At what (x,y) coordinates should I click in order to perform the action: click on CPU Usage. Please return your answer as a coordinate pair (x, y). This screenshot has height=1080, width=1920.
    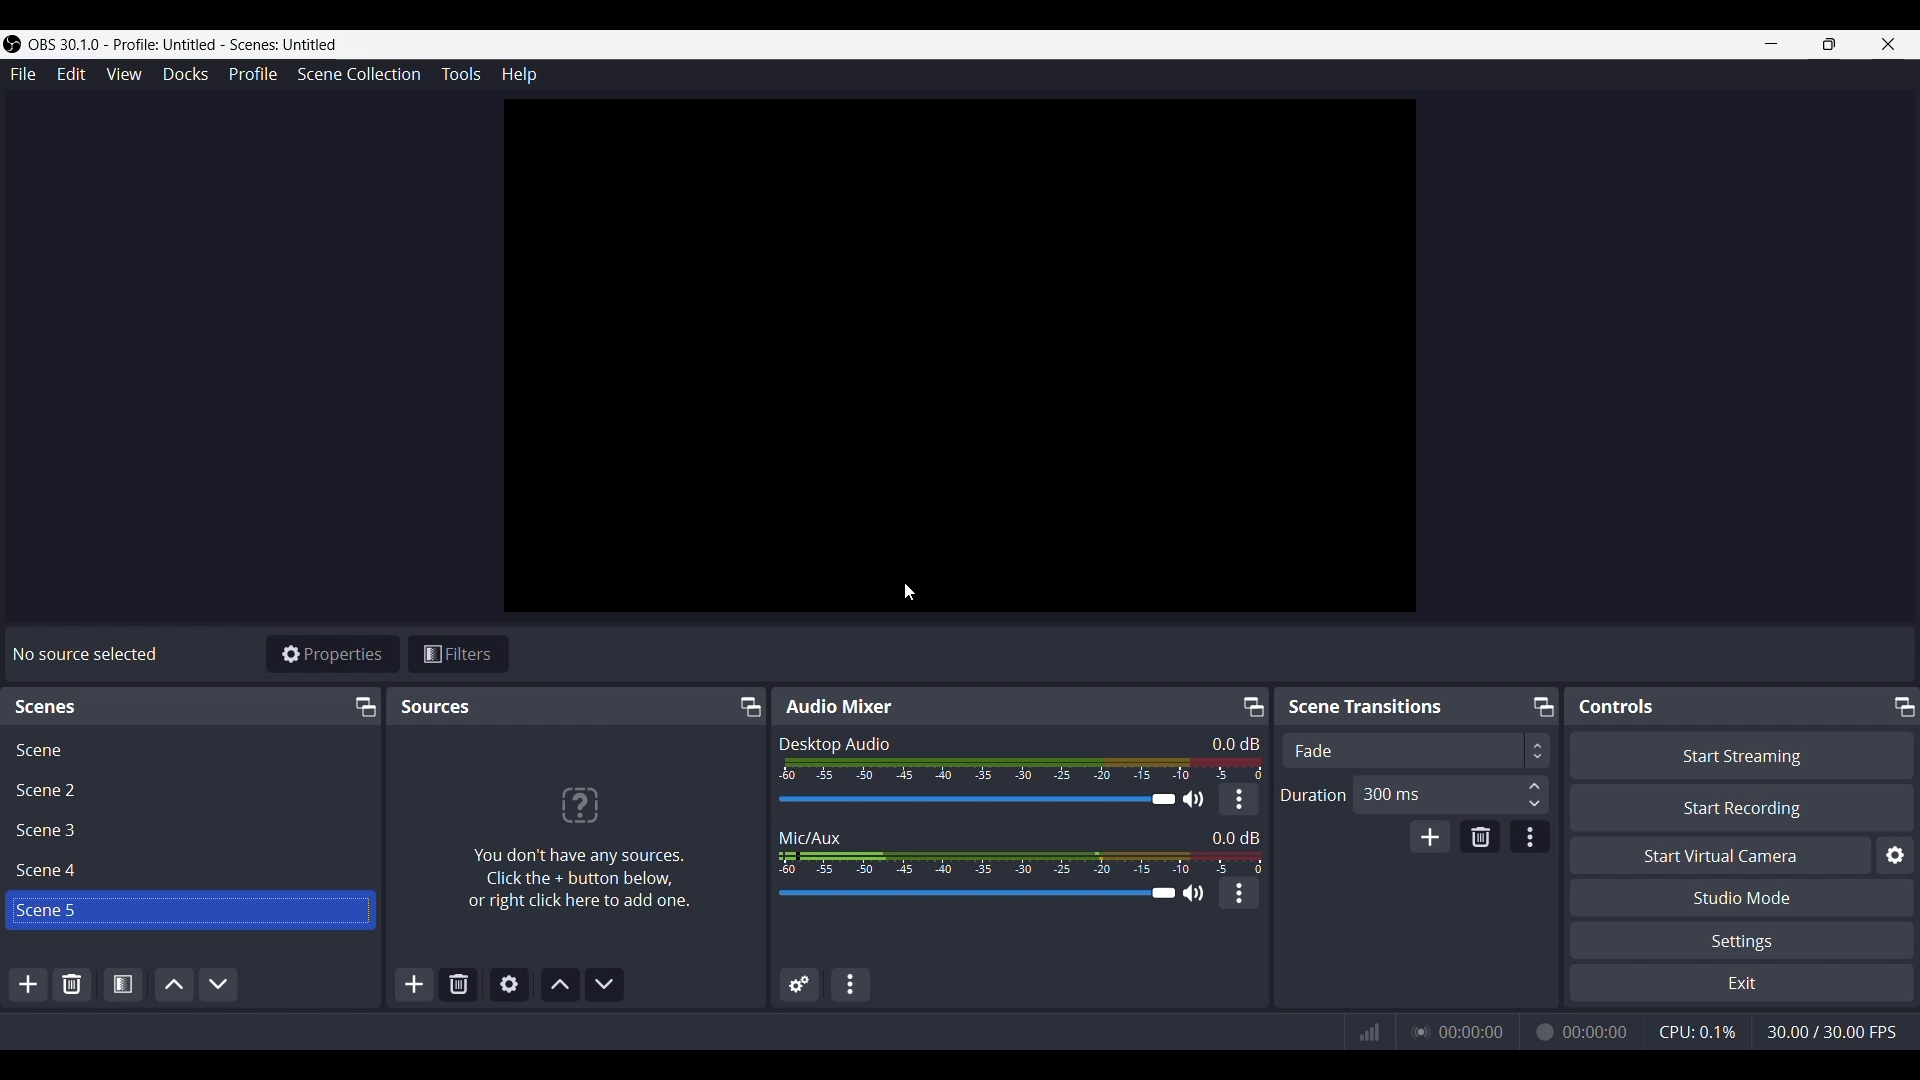
    Looking at the image, I should click on (1696, 1030).